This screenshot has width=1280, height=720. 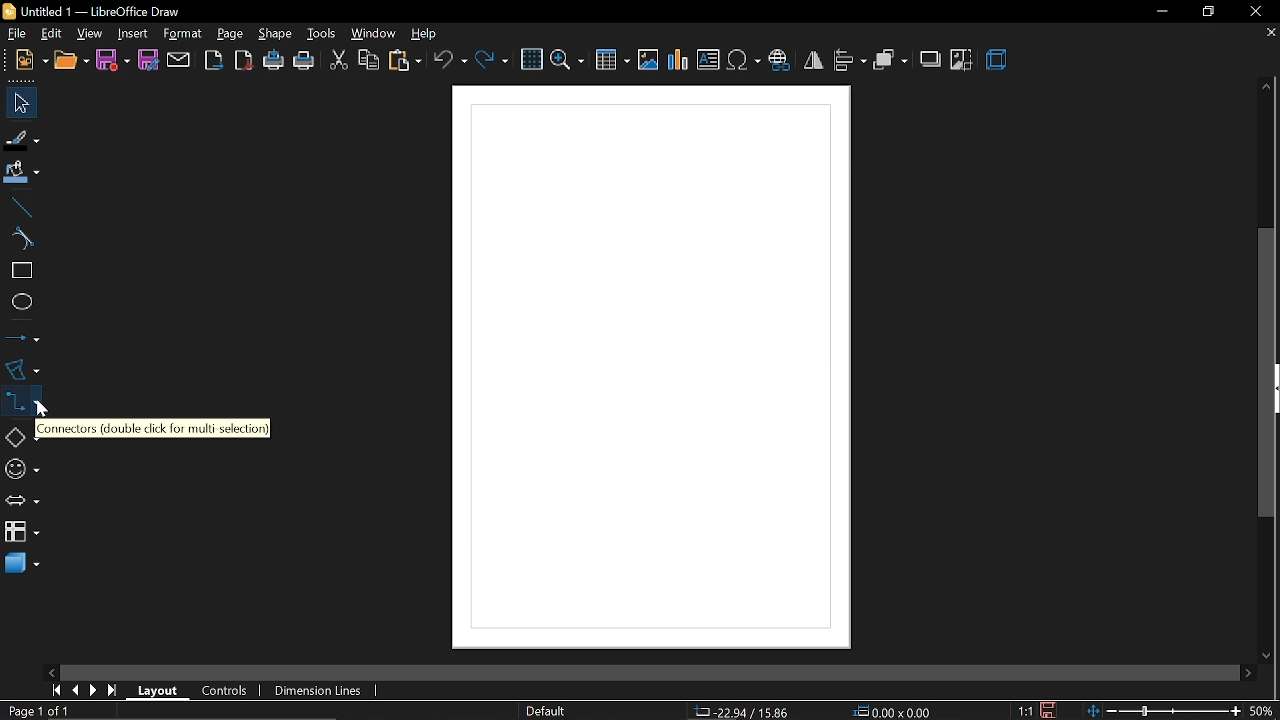 I want to click on print, so click(x=304, y=62).